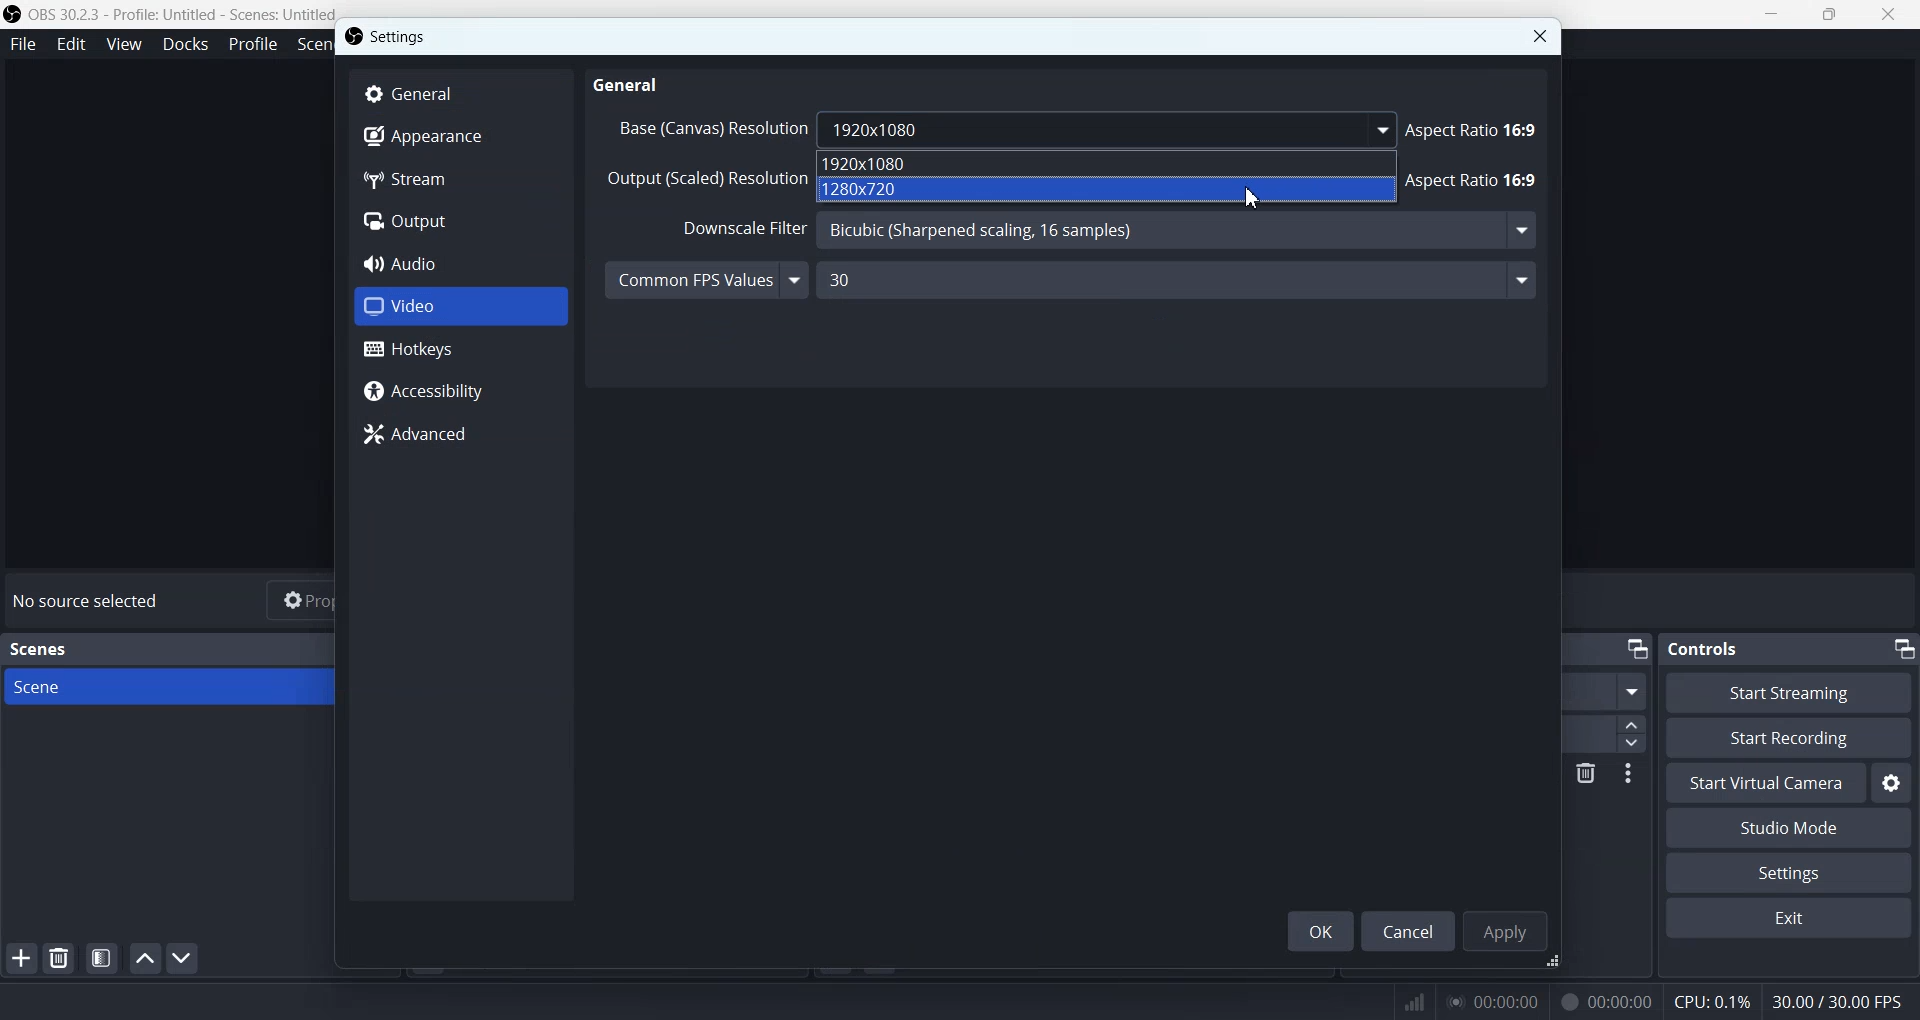 Image resolution: width=1920 pixels, height=1020 pixels. Describe the element at coordinates (459, 264) in the screenshot. I see `Audio` at that location.